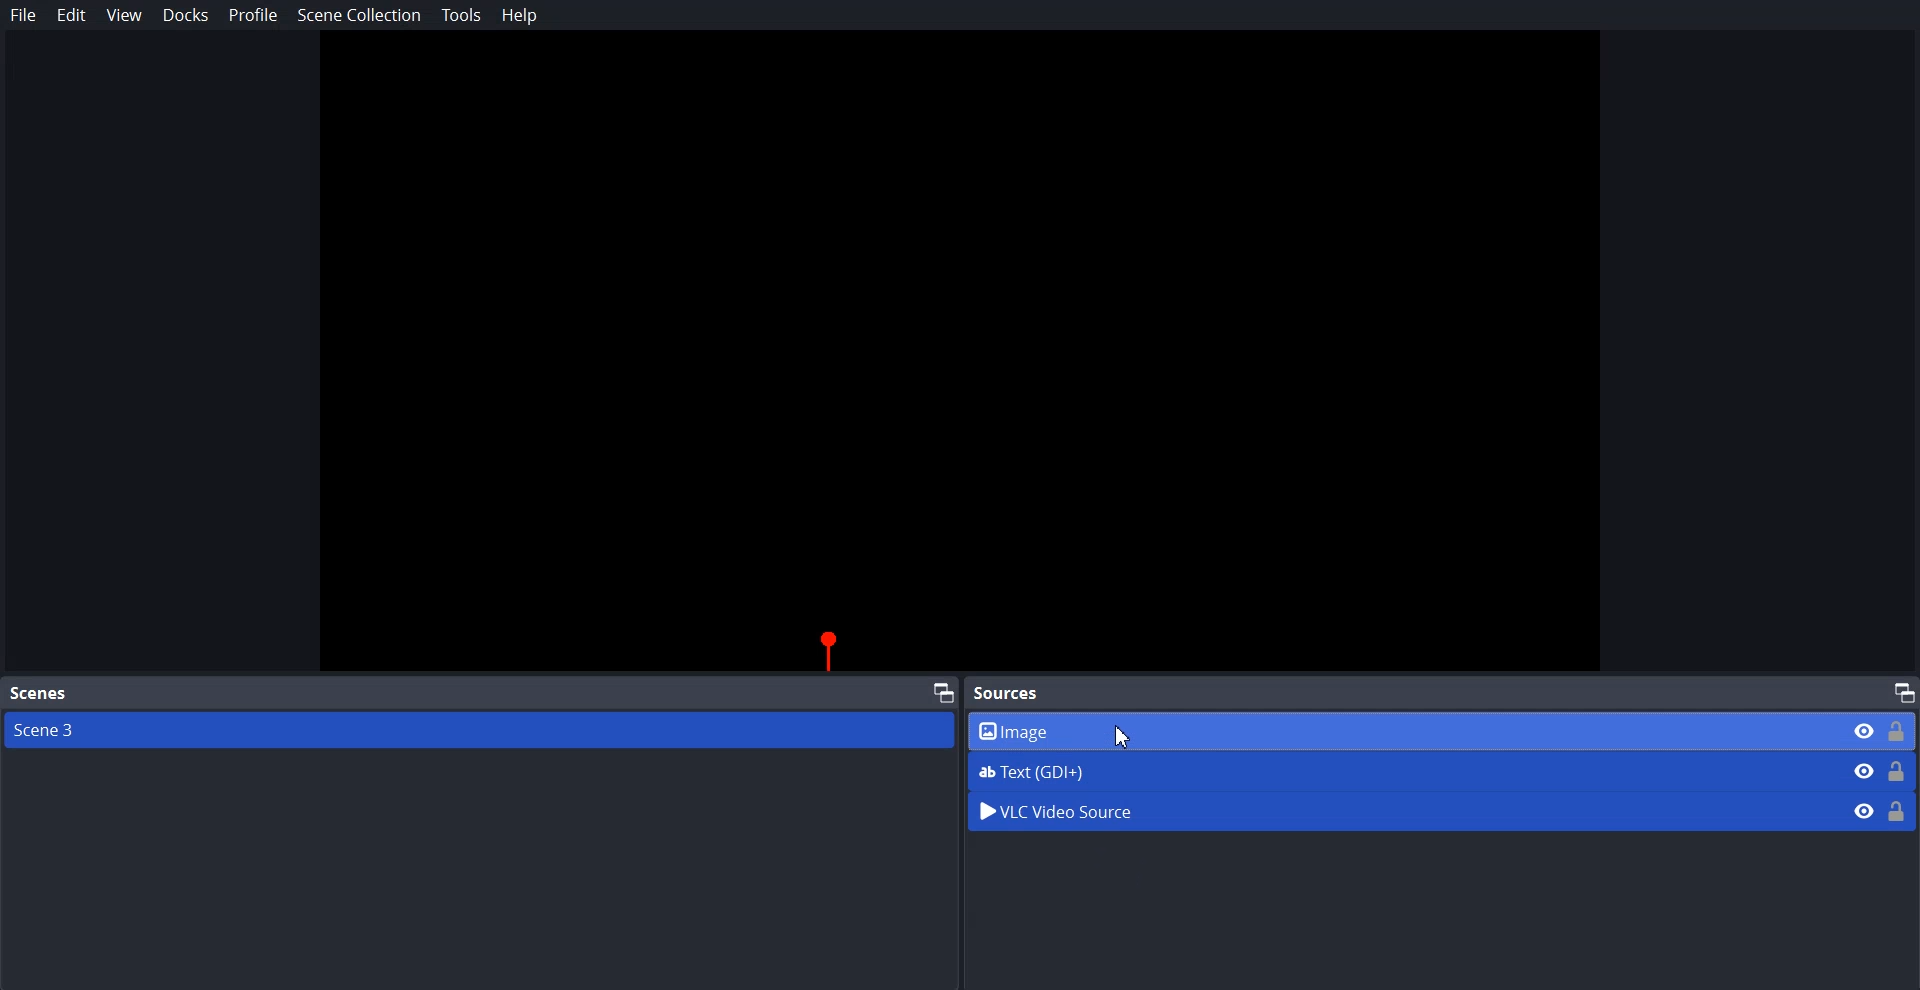 Image resolution: width=1920 pixels, height=990 pixels. I want to click on View, so click(124, 16).